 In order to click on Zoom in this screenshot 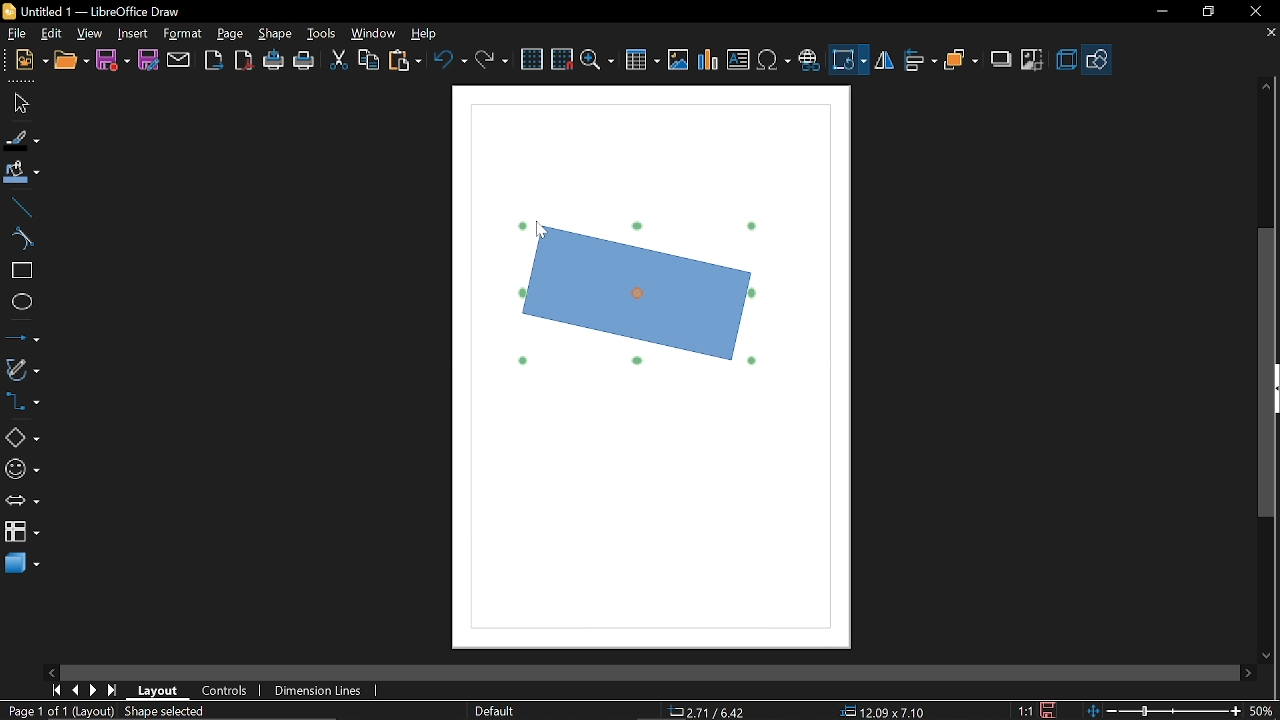, I will do `click(597, 61)`.